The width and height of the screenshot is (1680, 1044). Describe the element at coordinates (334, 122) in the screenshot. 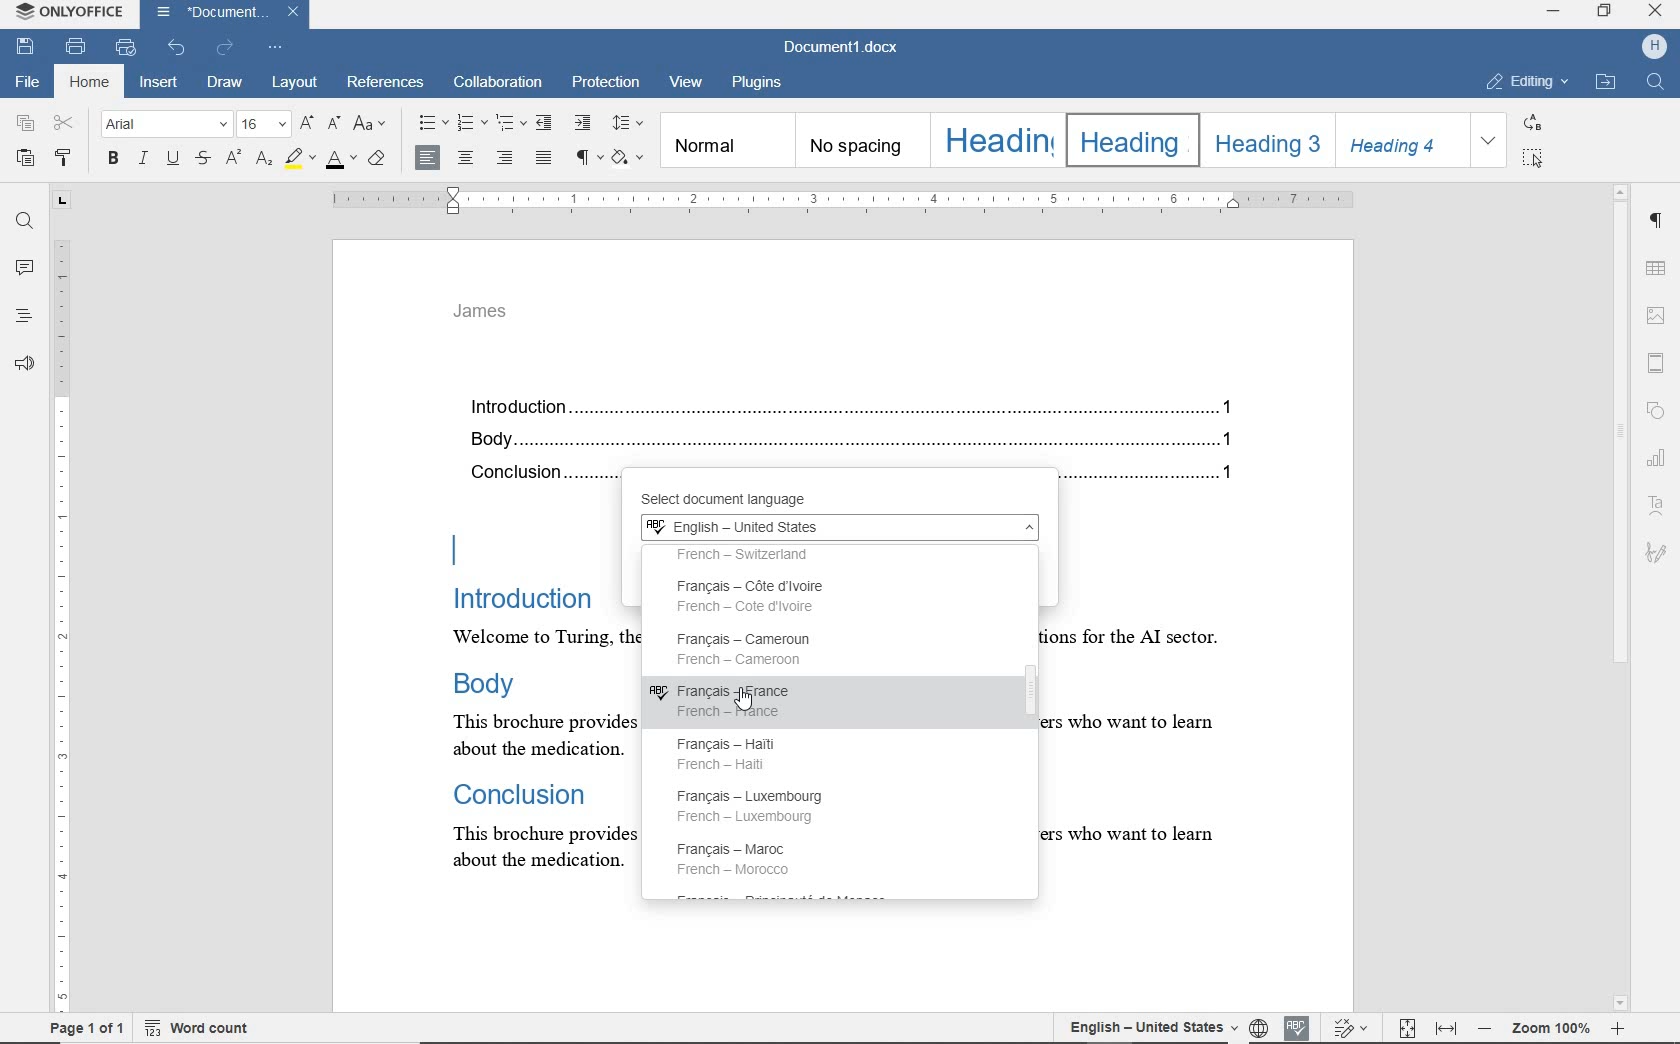

I see `decrement font size` at that location.